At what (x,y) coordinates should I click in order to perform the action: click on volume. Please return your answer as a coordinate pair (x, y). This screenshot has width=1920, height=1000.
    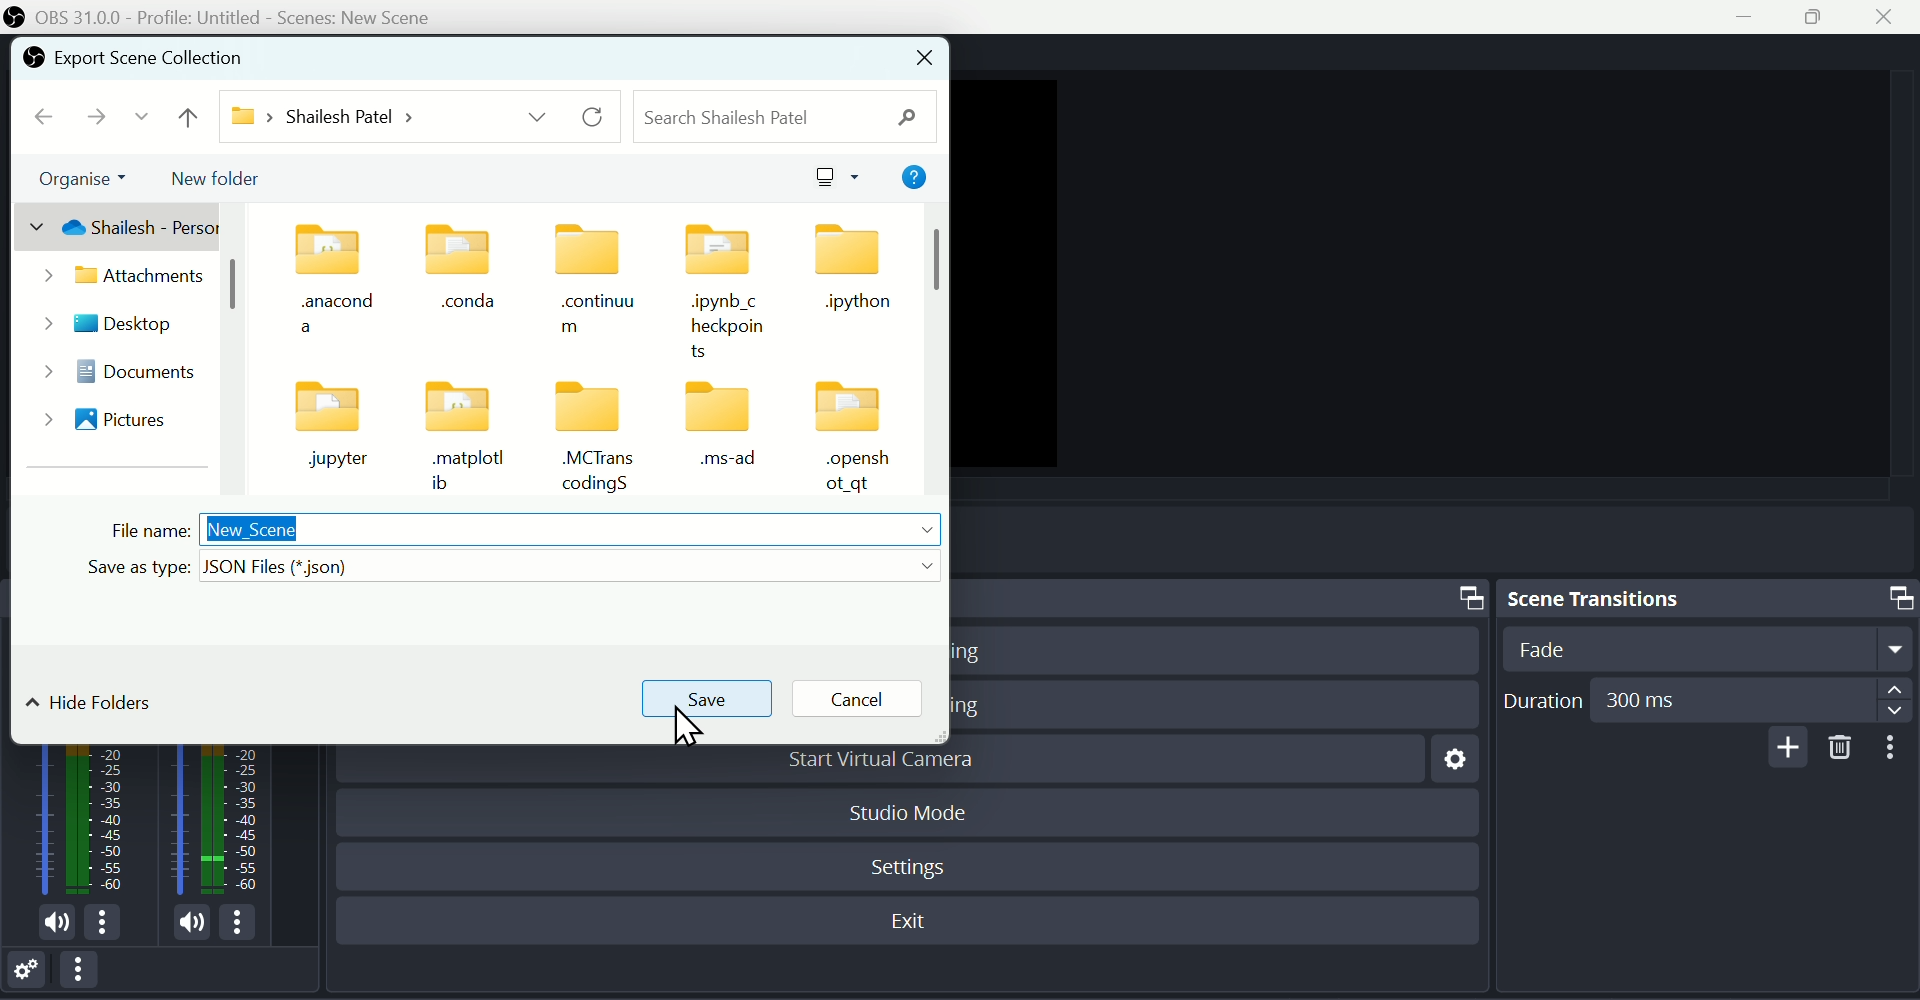
    Looking at the image, I should click on (52, 925).